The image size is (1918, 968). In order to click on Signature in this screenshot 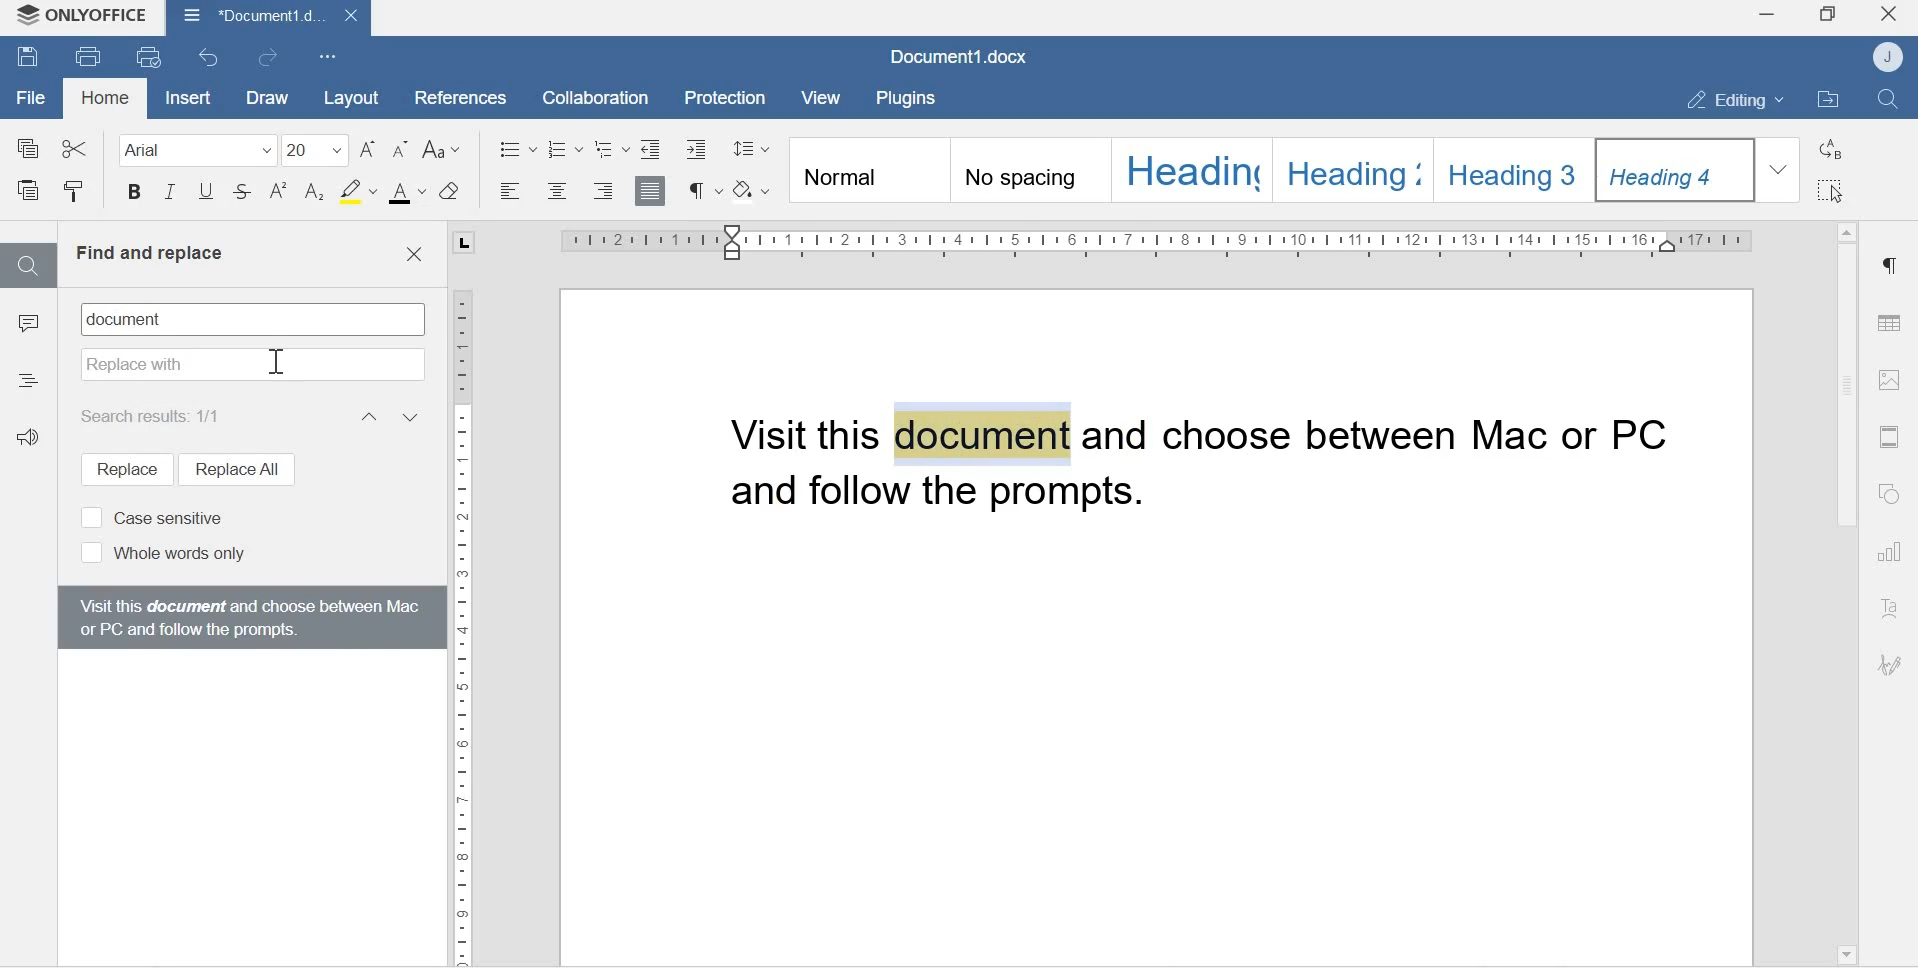, I will do `click(1890, 666)`.